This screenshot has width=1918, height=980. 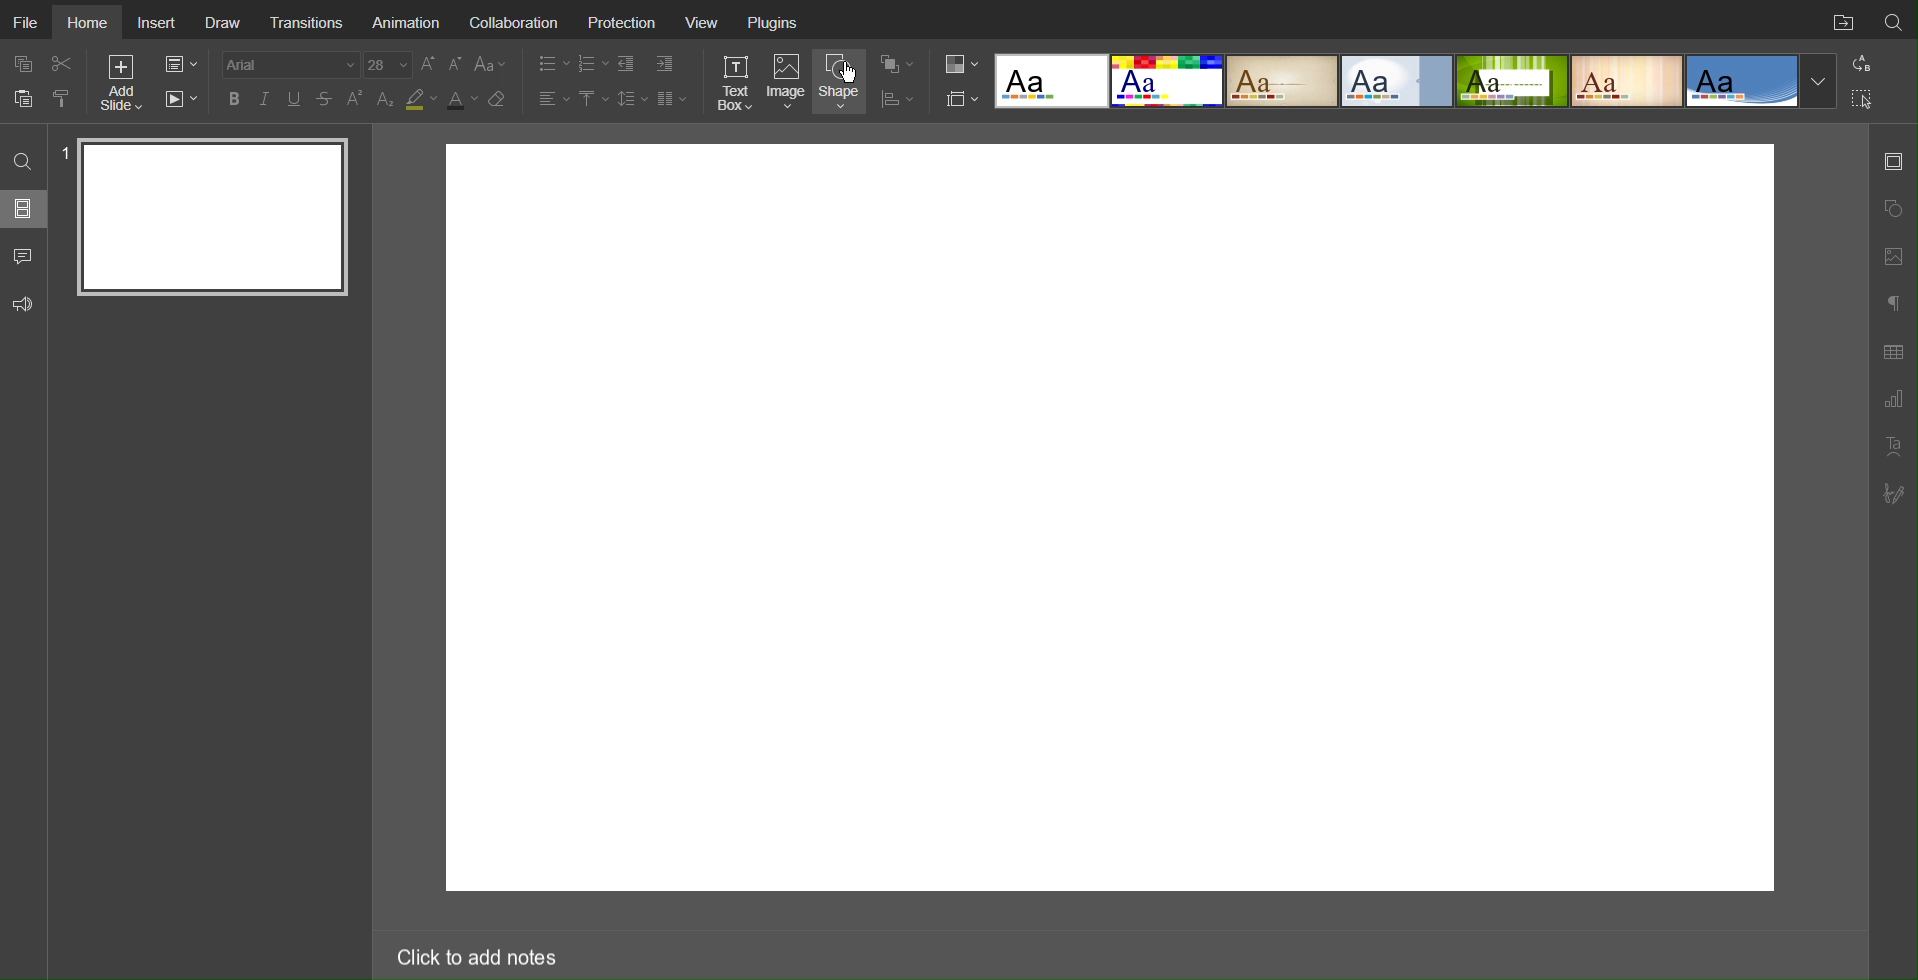 I want to click on Bullet List, so click(x=549, y=64).